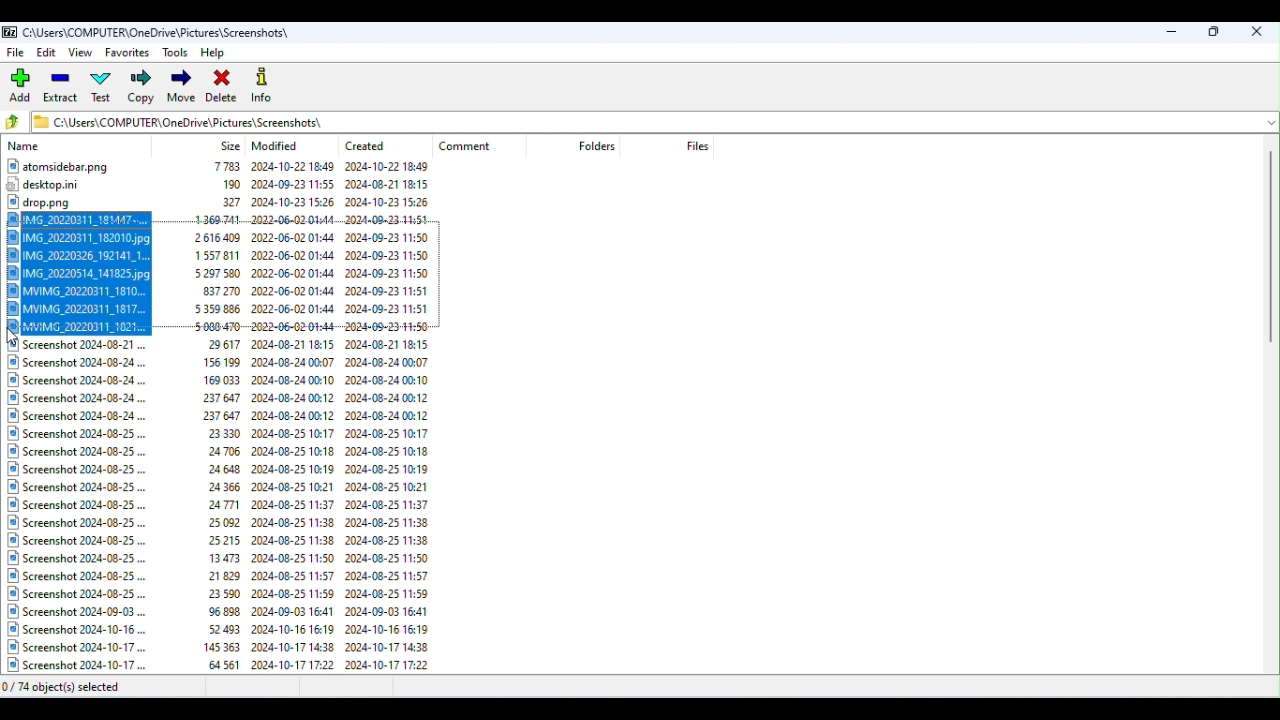 This screenshot has height=720, width=1280. I want to click on Go back, so click(16, 123).